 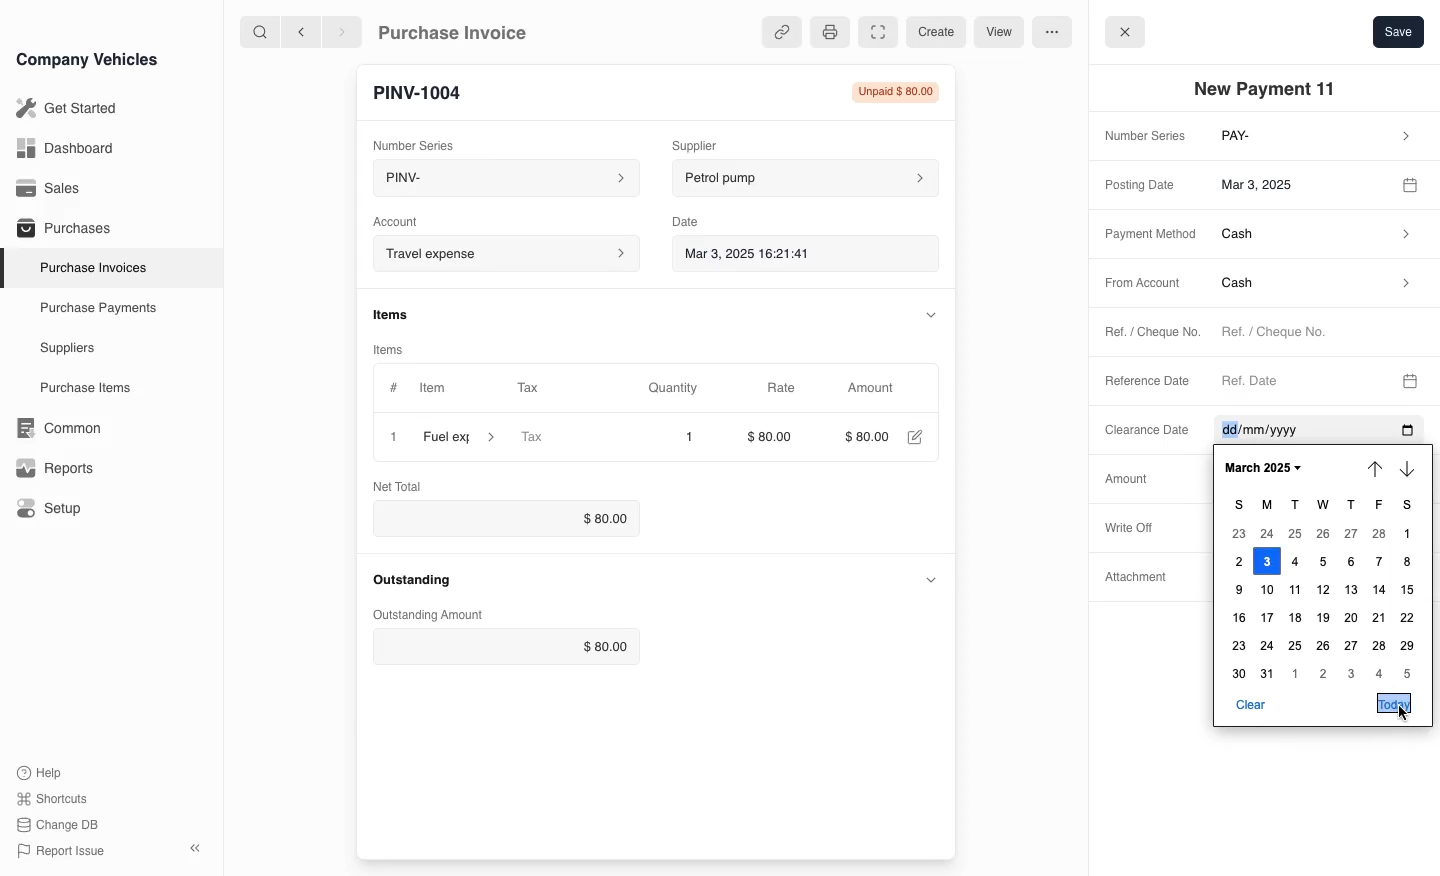 I want to click on Purchase Invoice, so click(x=466, y=31).